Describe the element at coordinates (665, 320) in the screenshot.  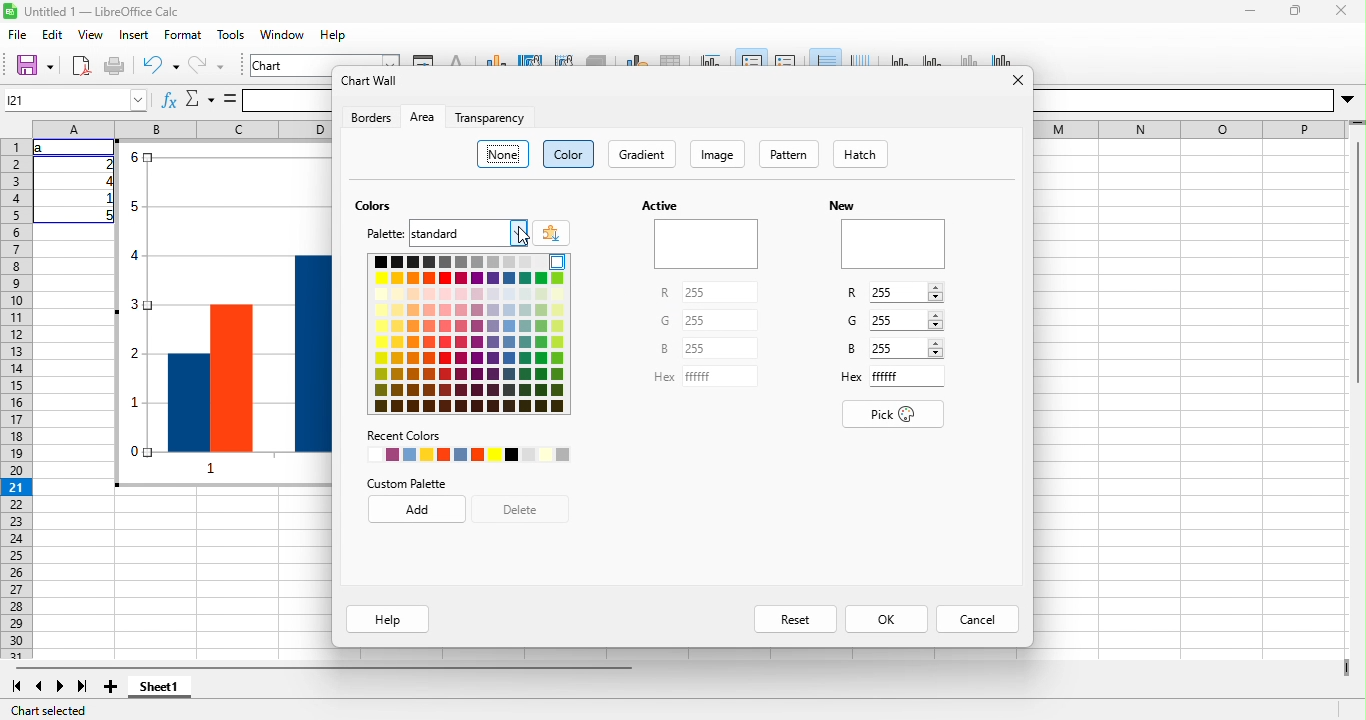
I see `G` at that location.